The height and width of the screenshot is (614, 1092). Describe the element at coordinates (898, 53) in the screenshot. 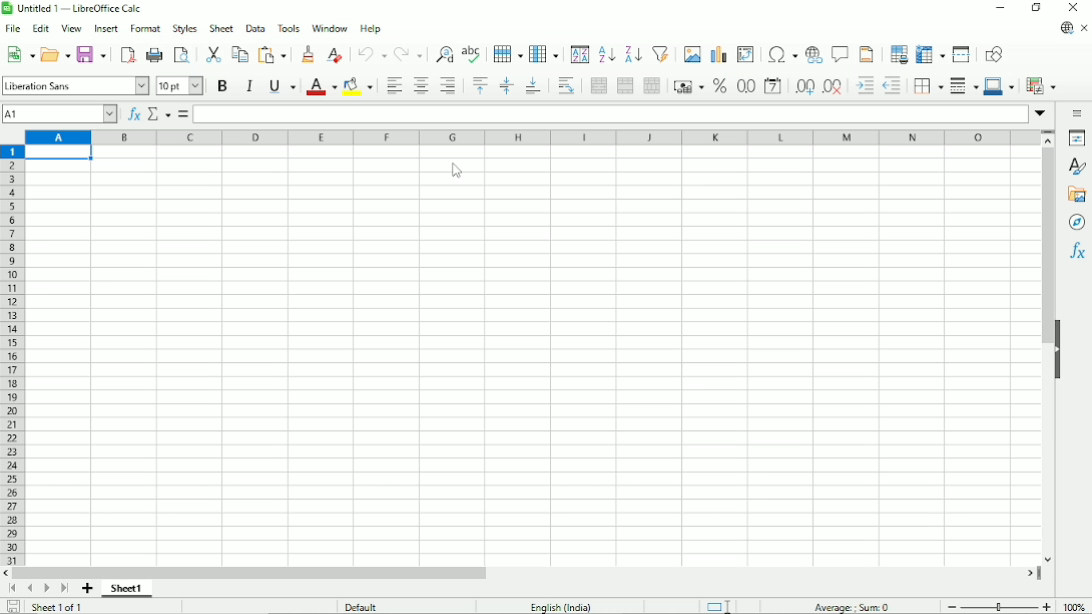

I see `Define print area` at that location.